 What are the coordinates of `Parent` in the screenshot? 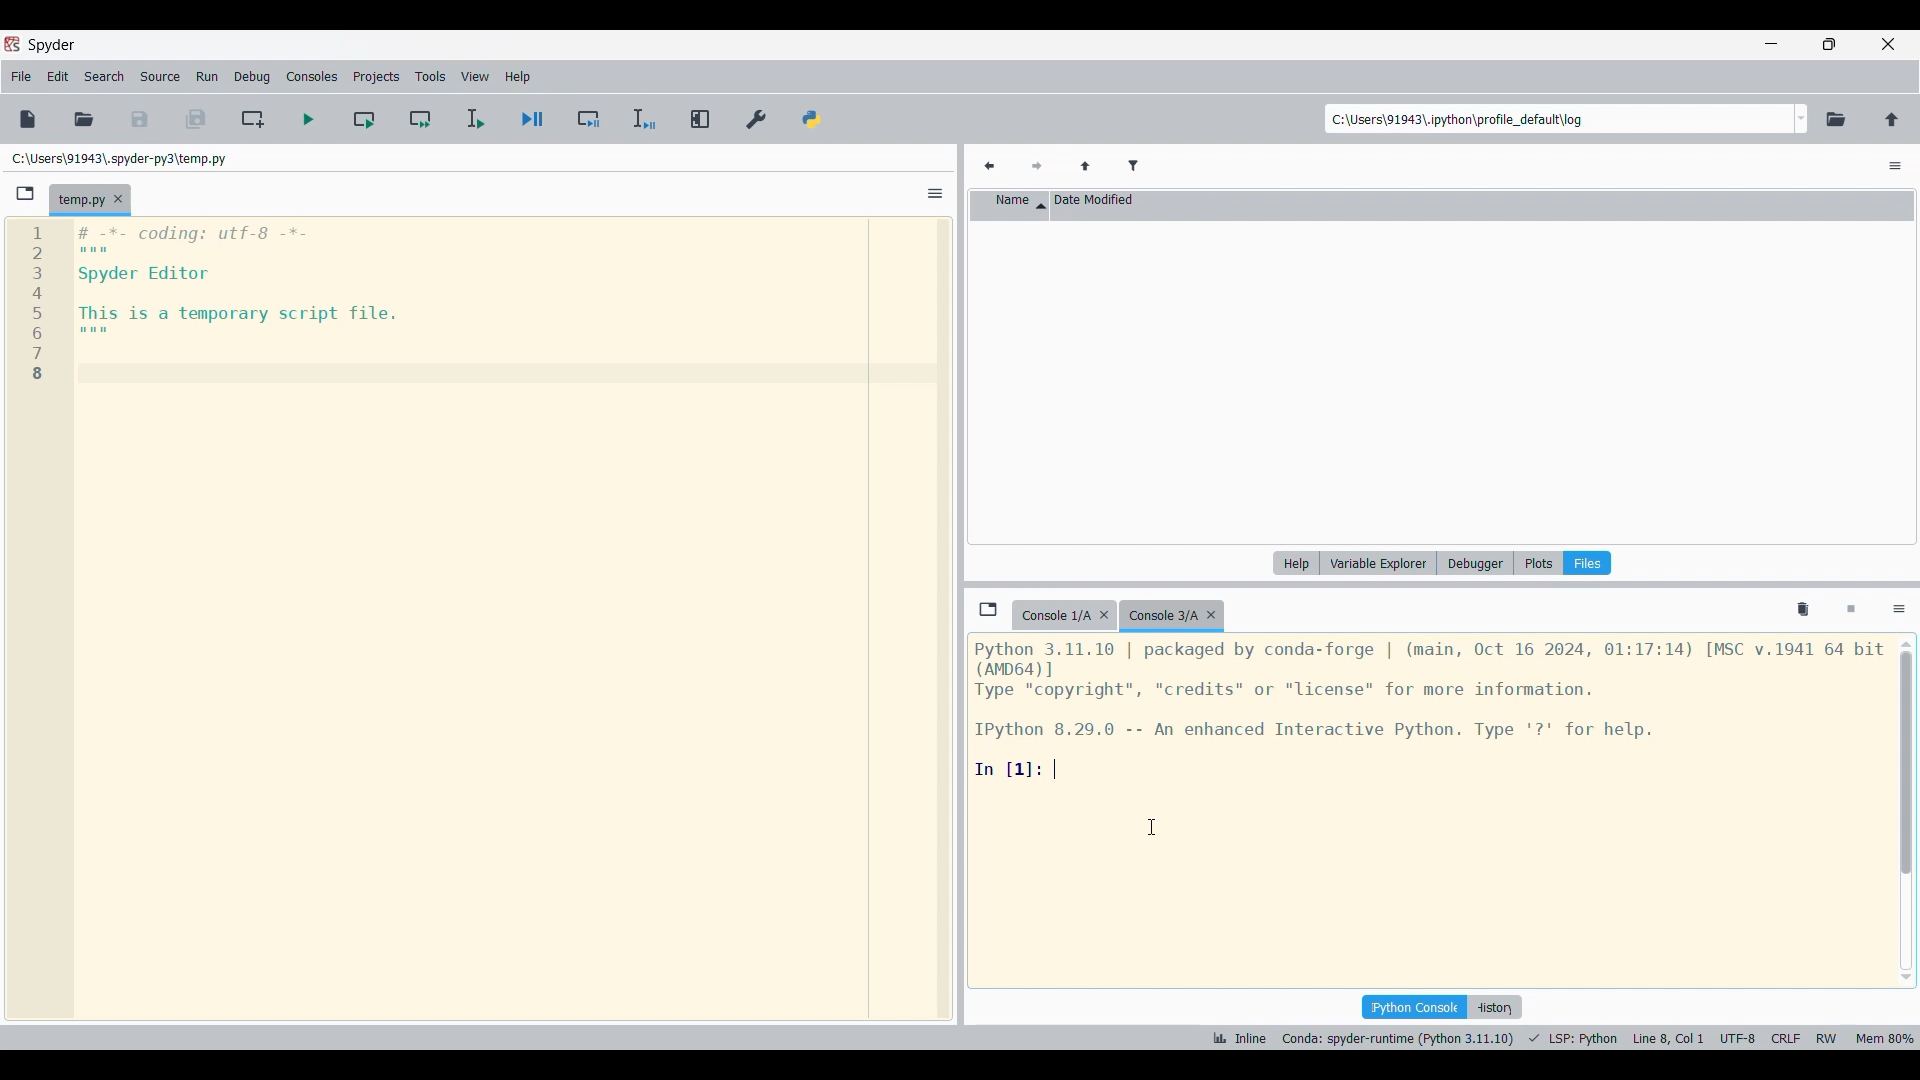 It's located at (1086, 167).